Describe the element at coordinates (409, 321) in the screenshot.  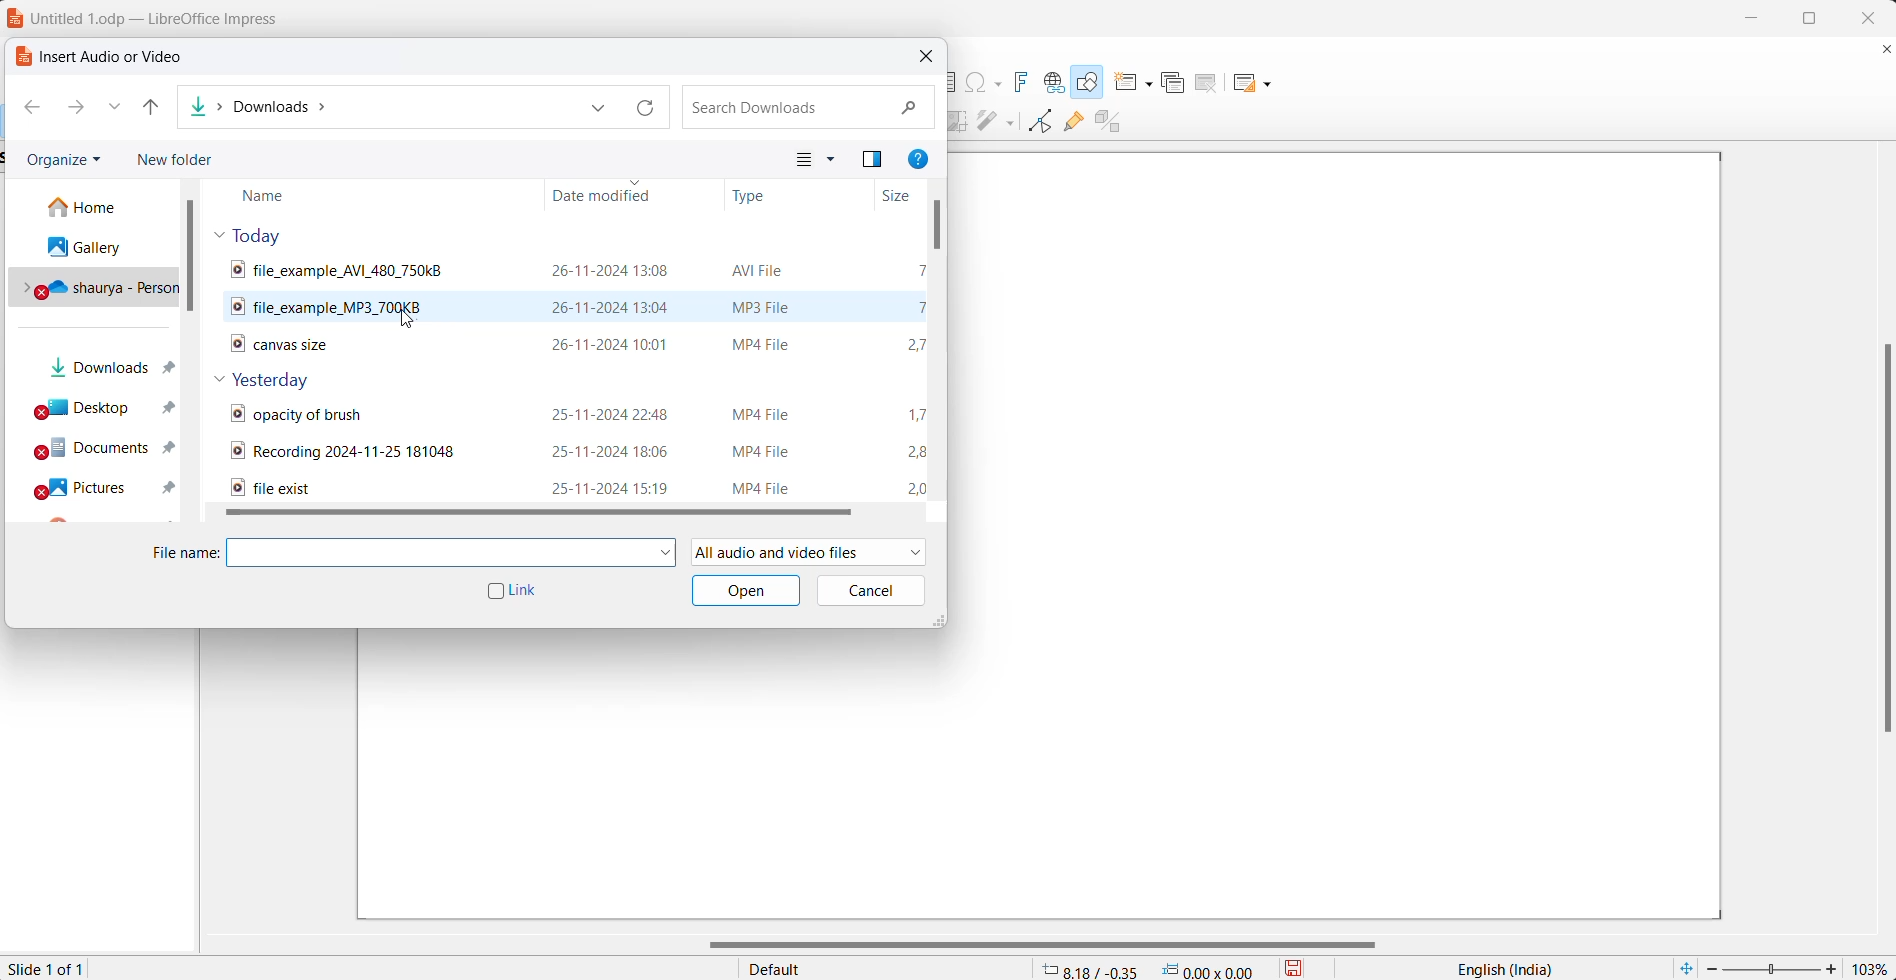
I see `cursor` at that location.